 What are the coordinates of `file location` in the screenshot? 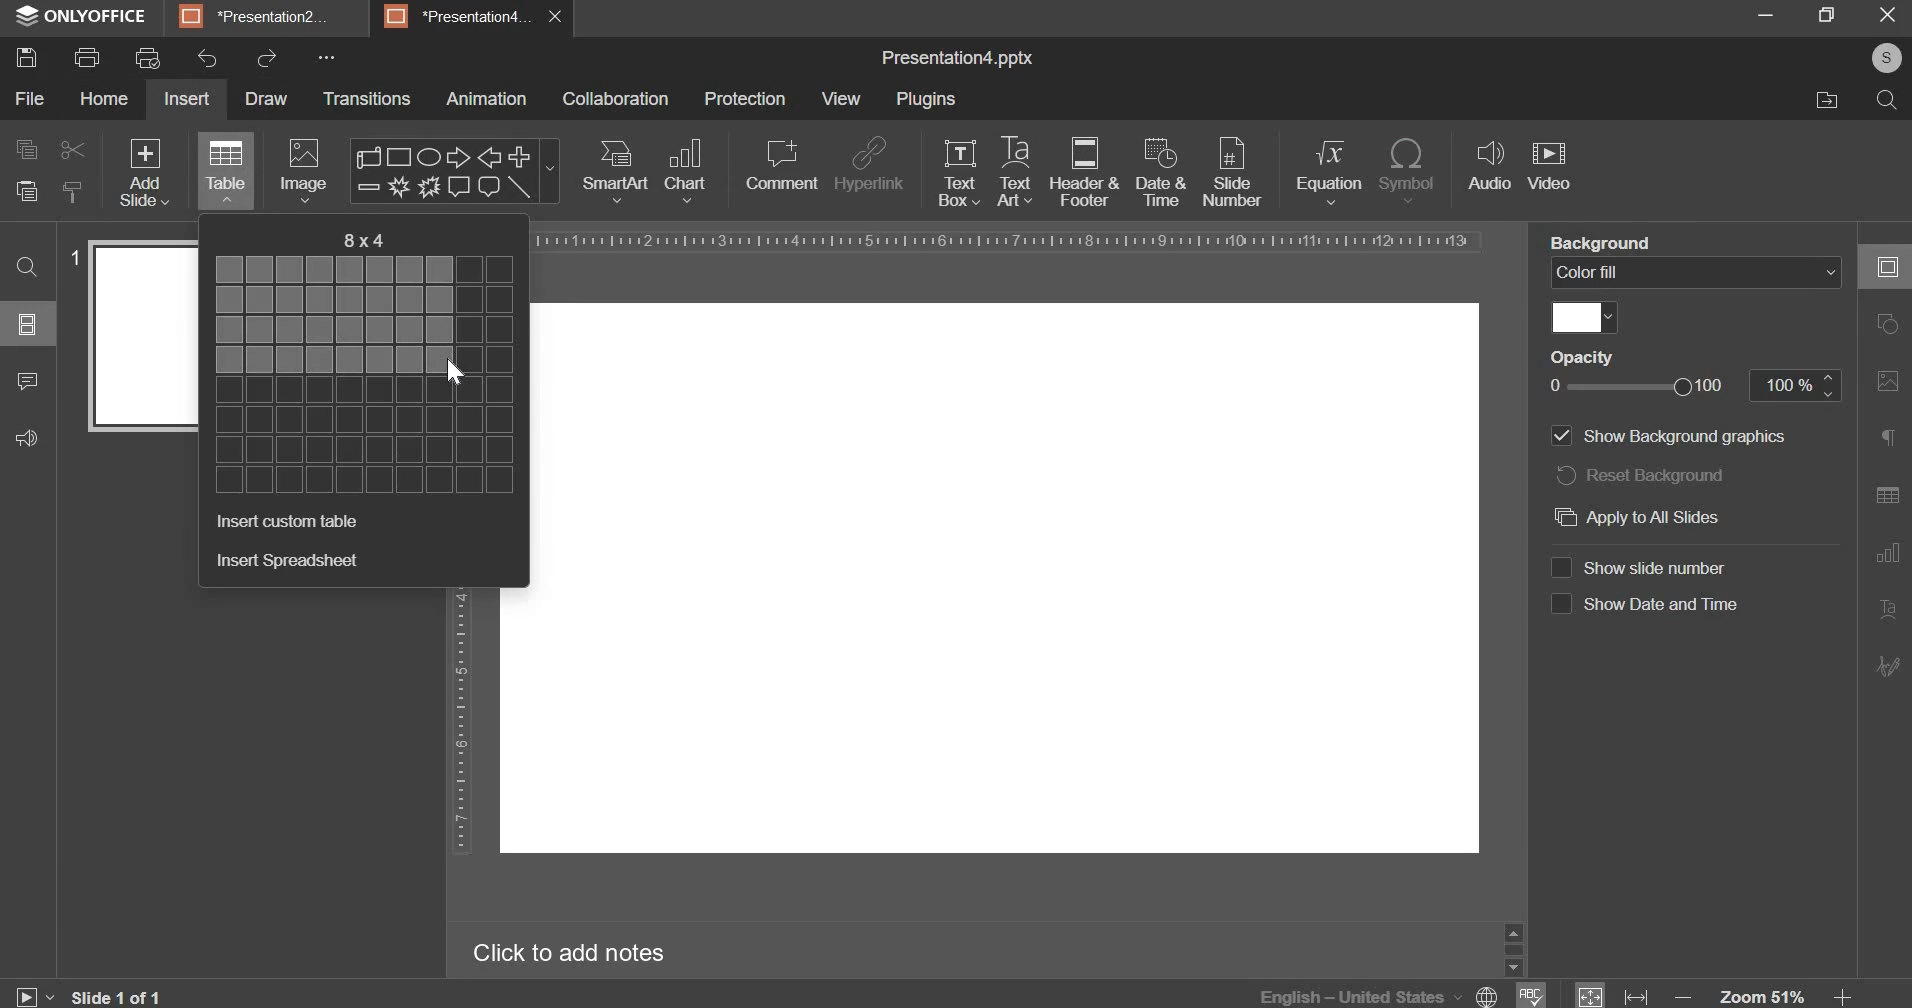 It's located at (1824, 102).